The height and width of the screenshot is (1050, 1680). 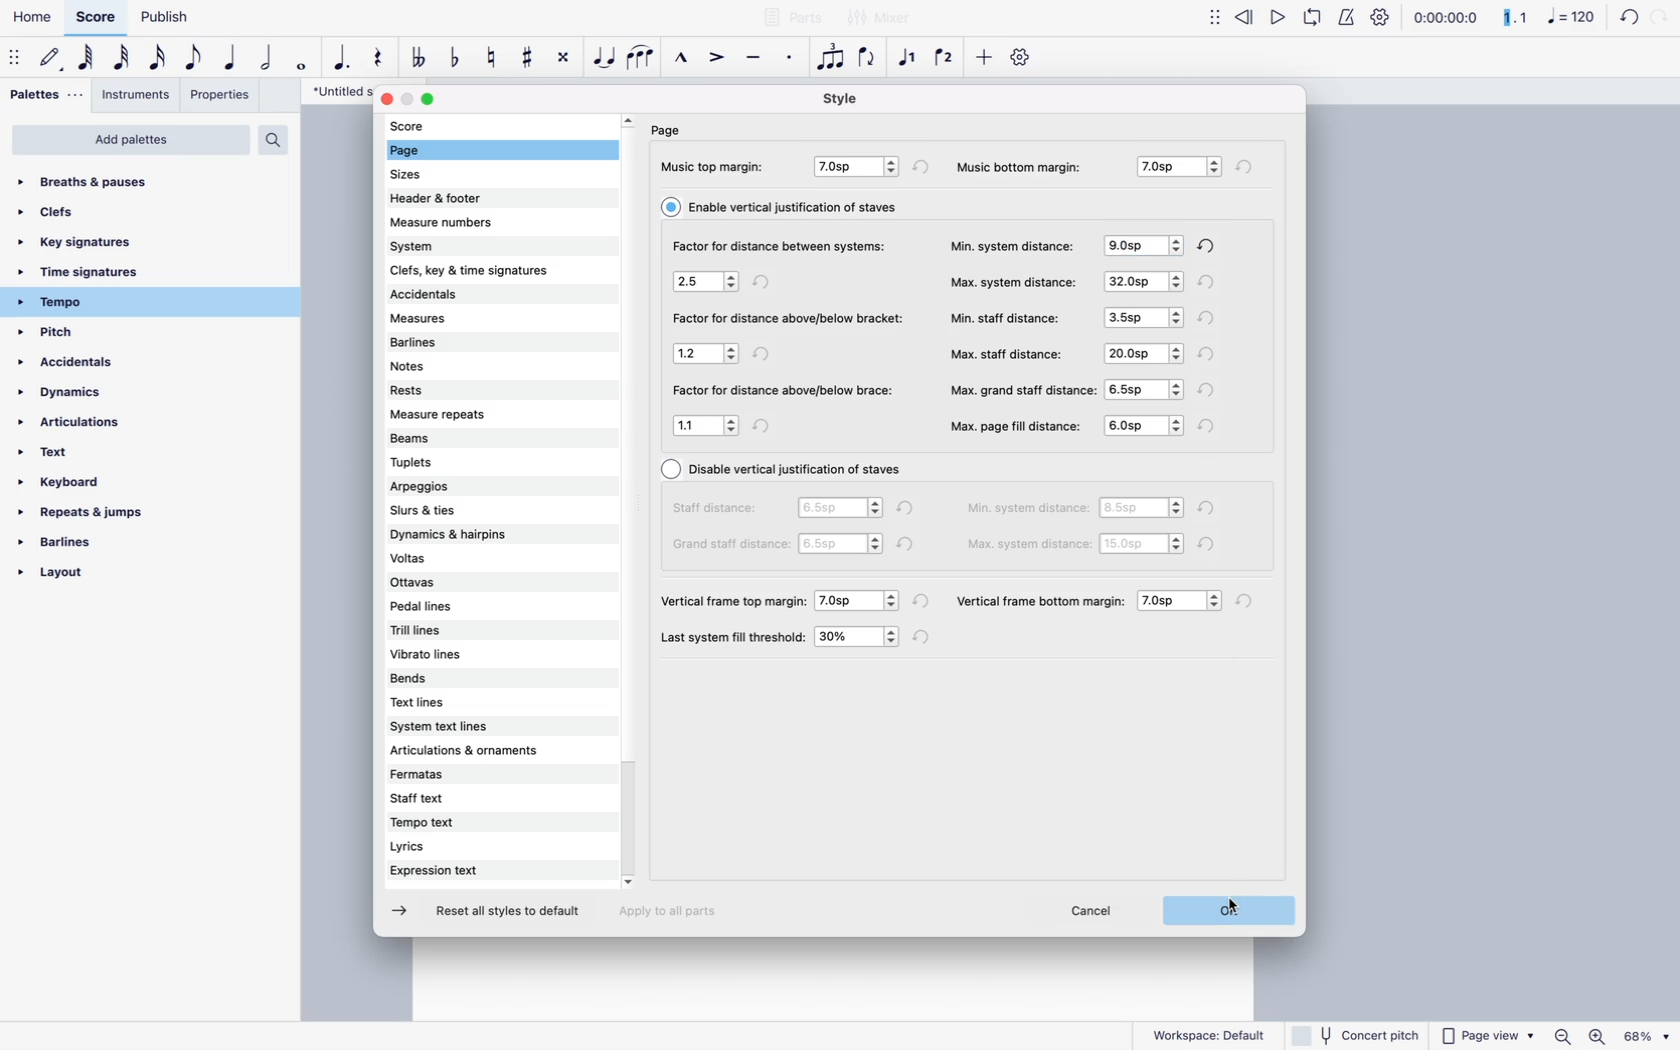 What do you see at coordinates (448, 584) in the screenshot?
I see `ottavas` at bounding box center [448, 584].